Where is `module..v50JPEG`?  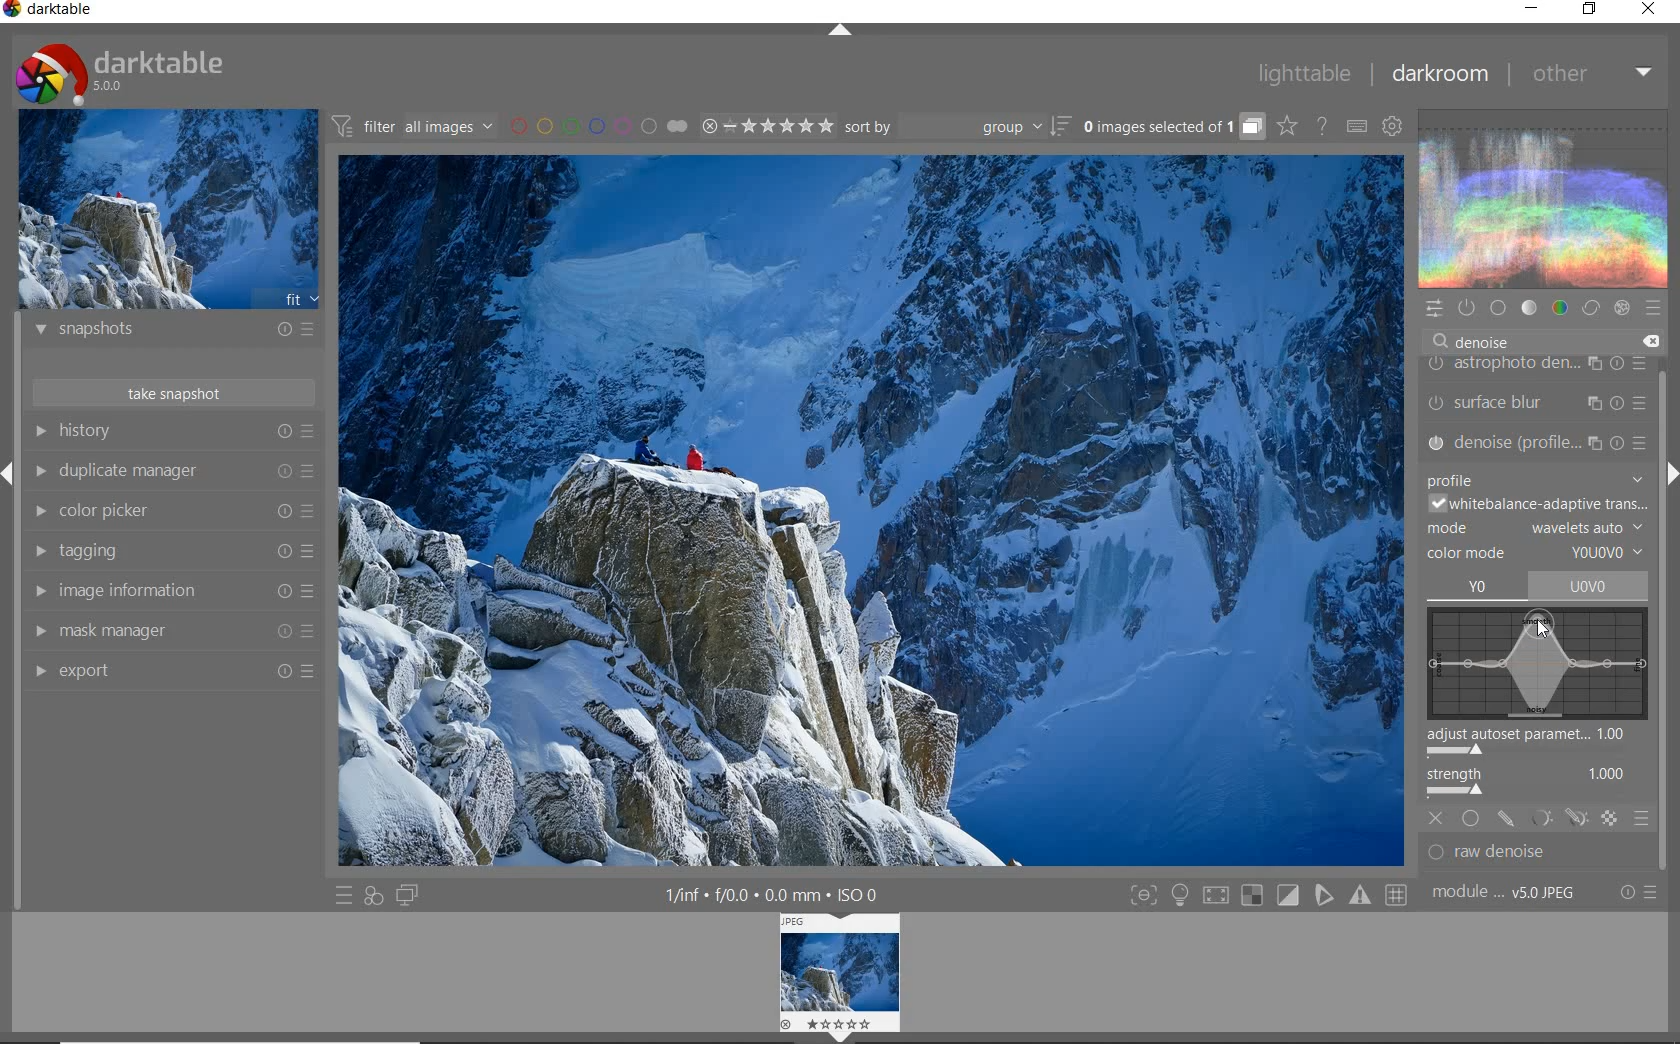
module..v50JPEG is located at coordinates (1509, 893).